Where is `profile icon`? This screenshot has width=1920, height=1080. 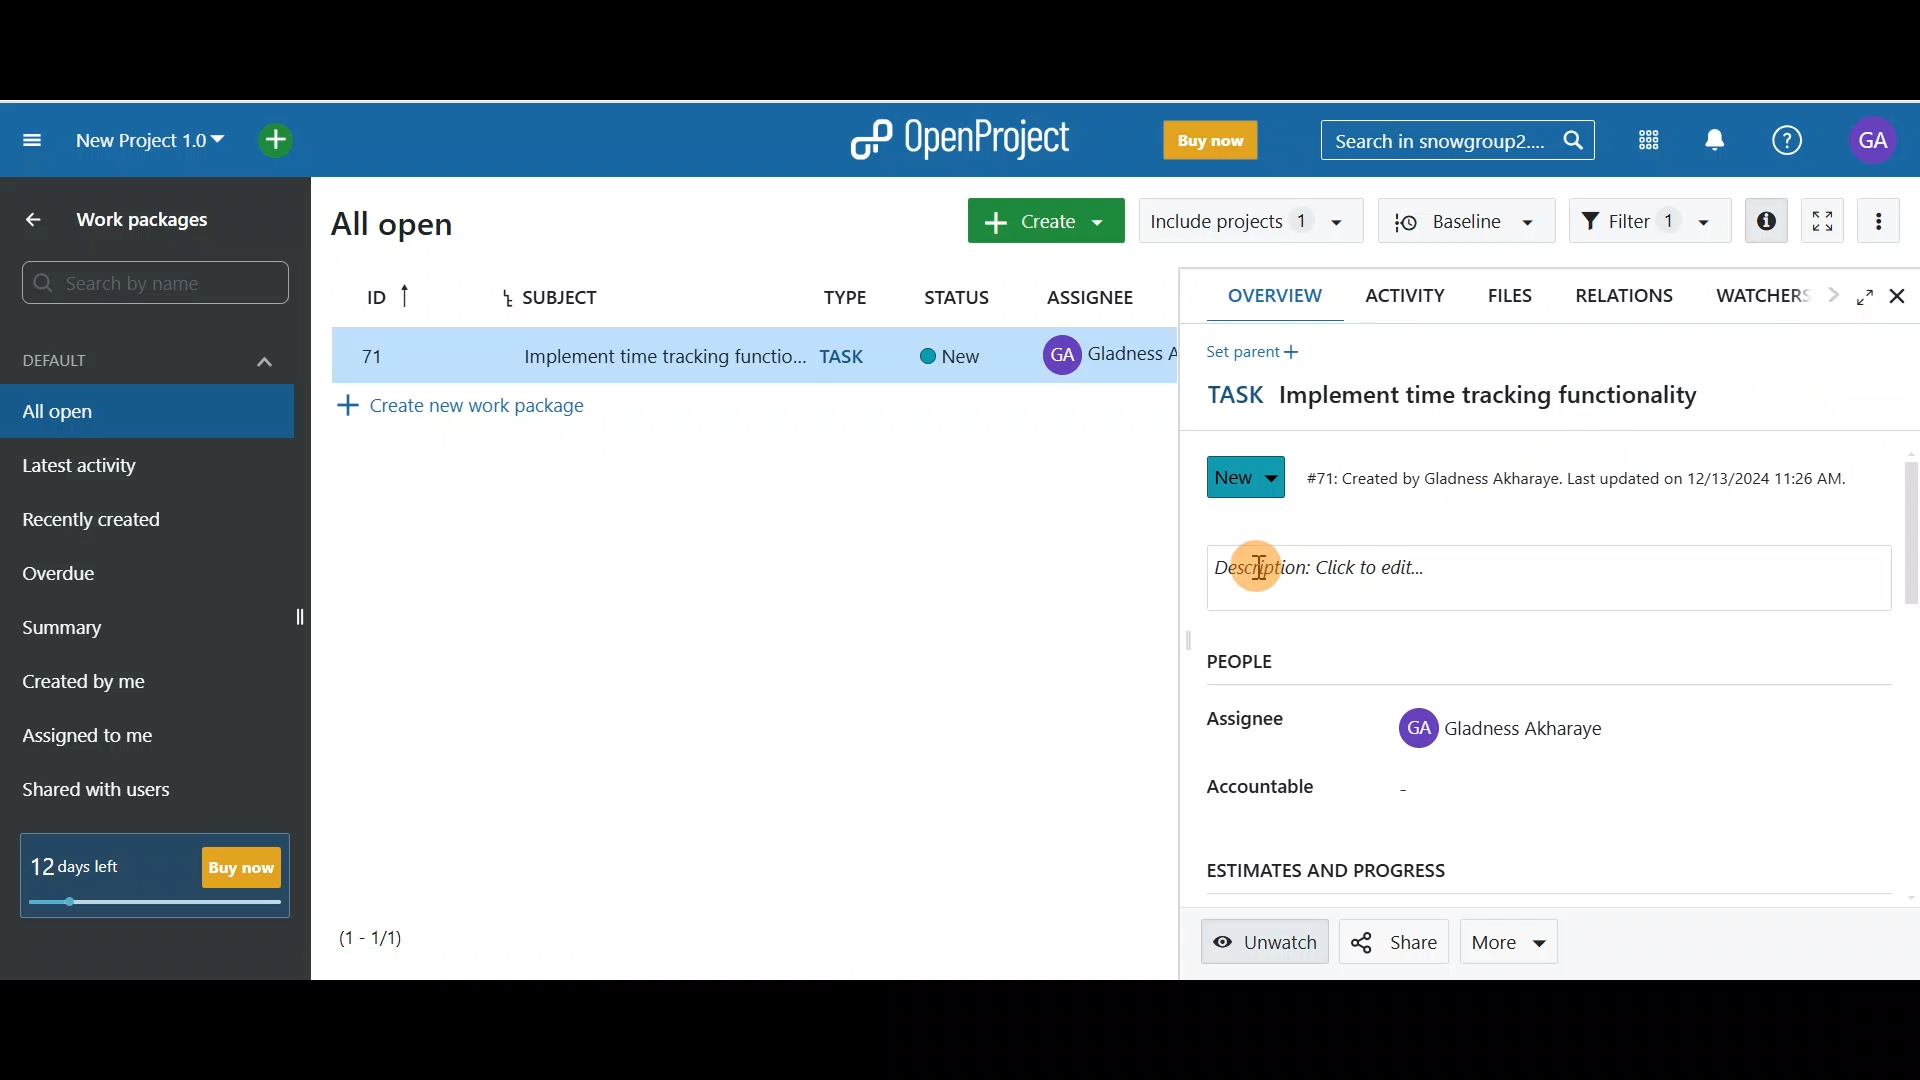
profile icon is located at coordinates (1418, 728).